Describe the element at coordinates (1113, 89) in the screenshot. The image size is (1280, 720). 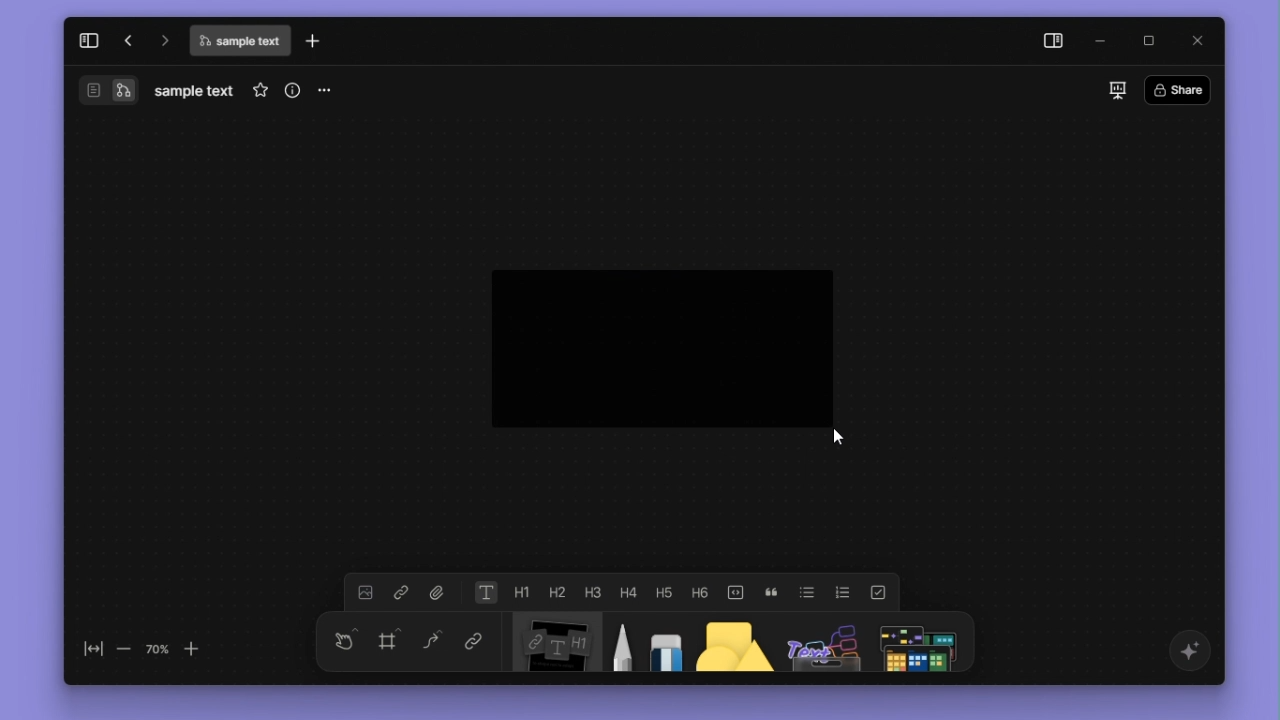
I see `slideshow` at that location.